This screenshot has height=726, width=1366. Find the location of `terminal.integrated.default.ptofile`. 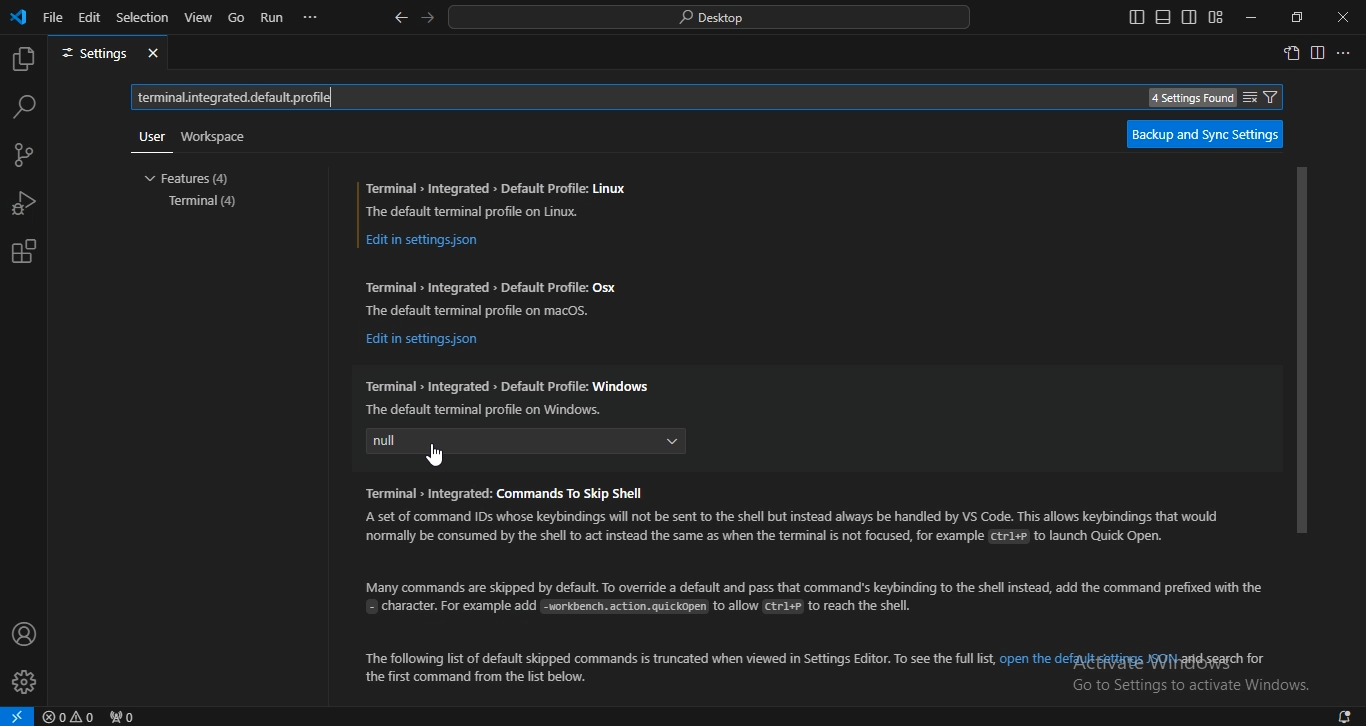

terminal.integrated.default.ptofile is located at coordinates (236, 97).